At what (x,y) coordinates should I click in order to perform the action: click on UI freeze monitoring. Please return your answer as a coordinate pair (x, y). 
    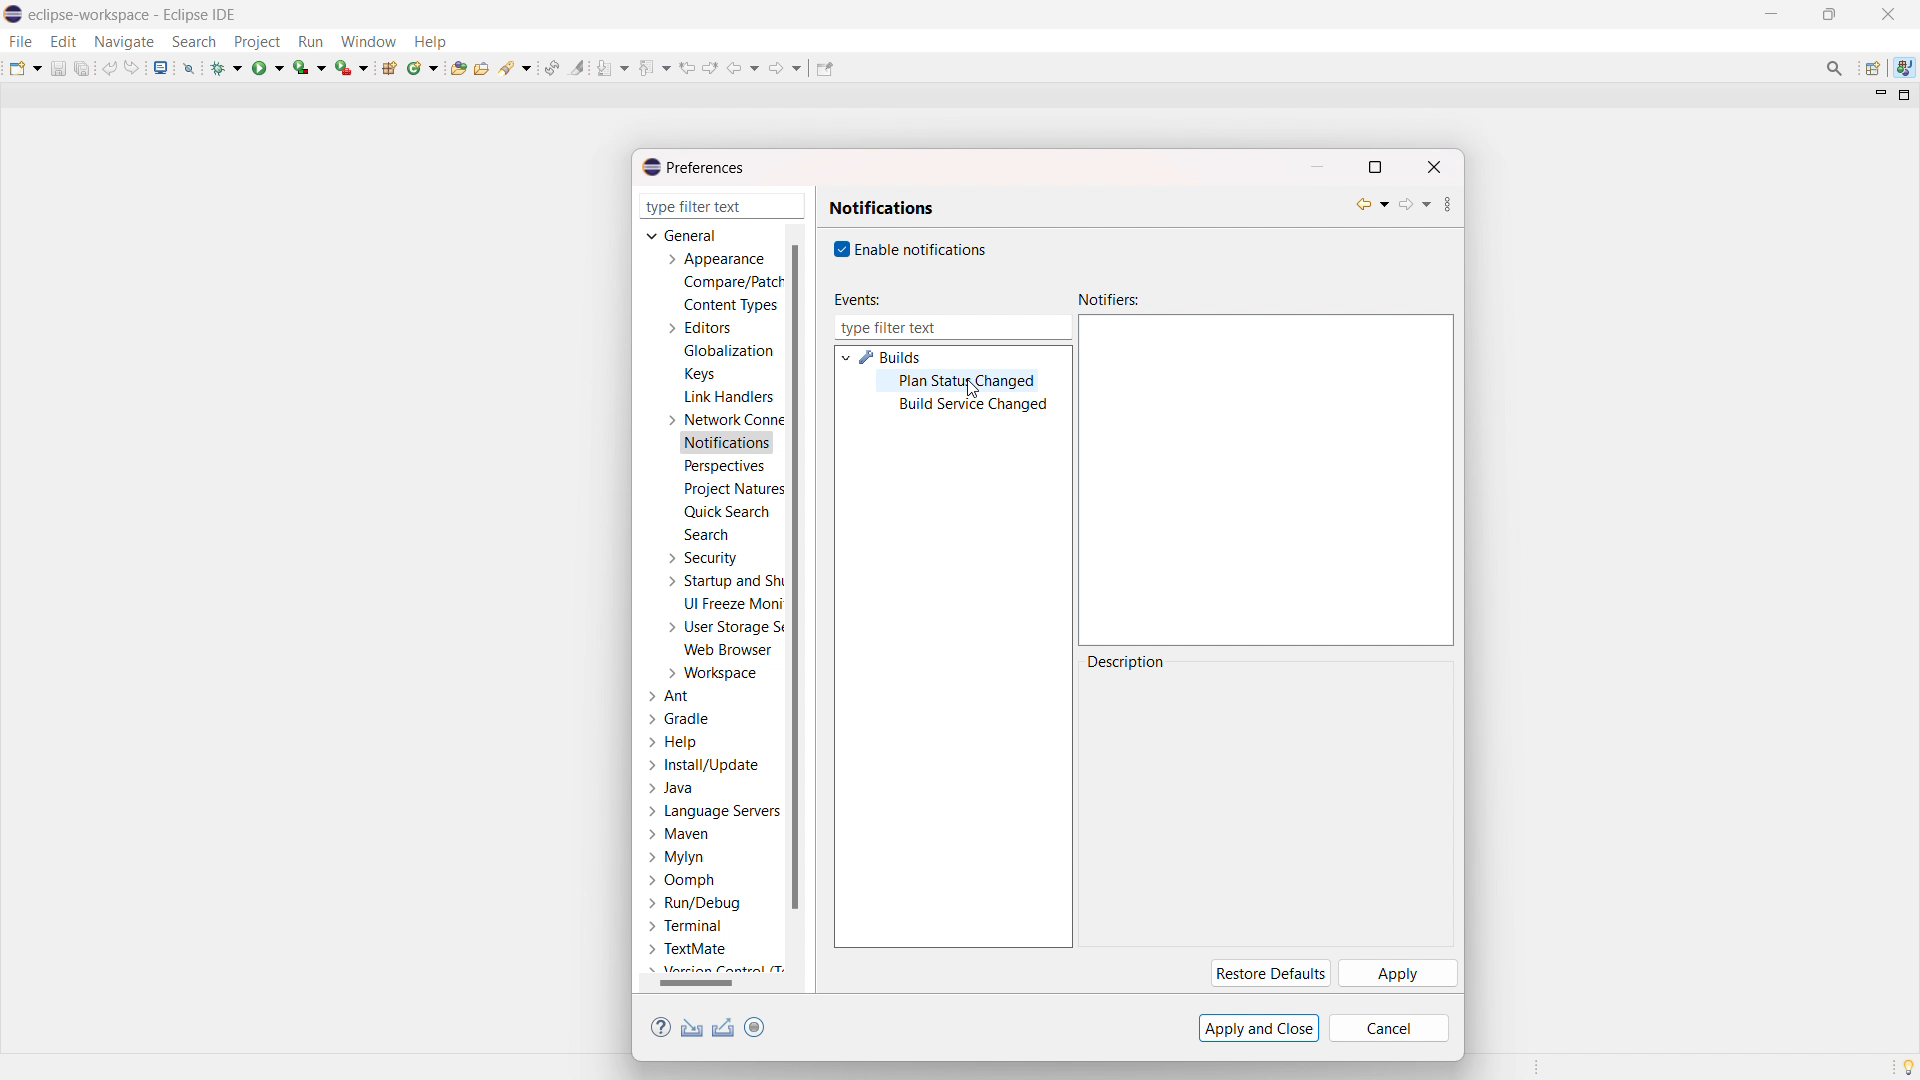
    Looking at the image, I should click on (733, 604).